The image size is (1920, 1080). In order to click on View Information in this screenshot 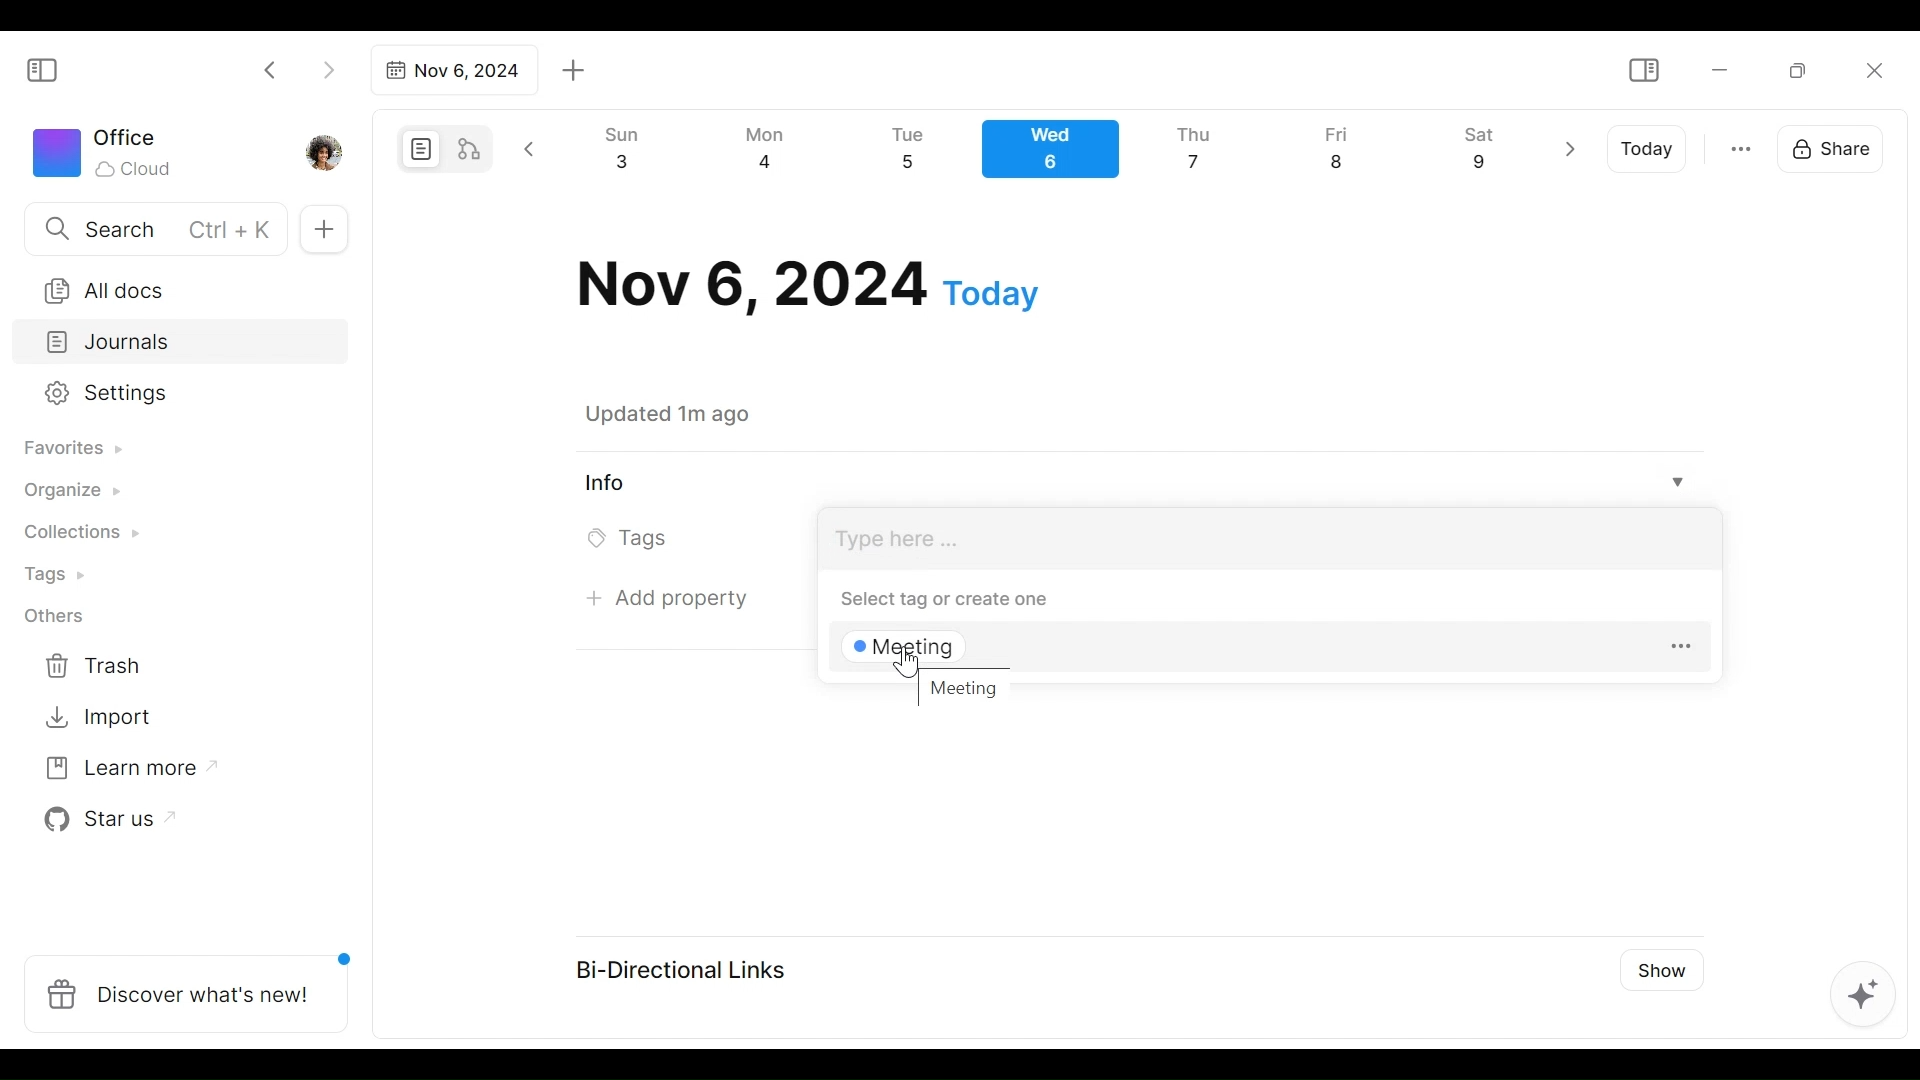, I will do `click(1131, 482)`.